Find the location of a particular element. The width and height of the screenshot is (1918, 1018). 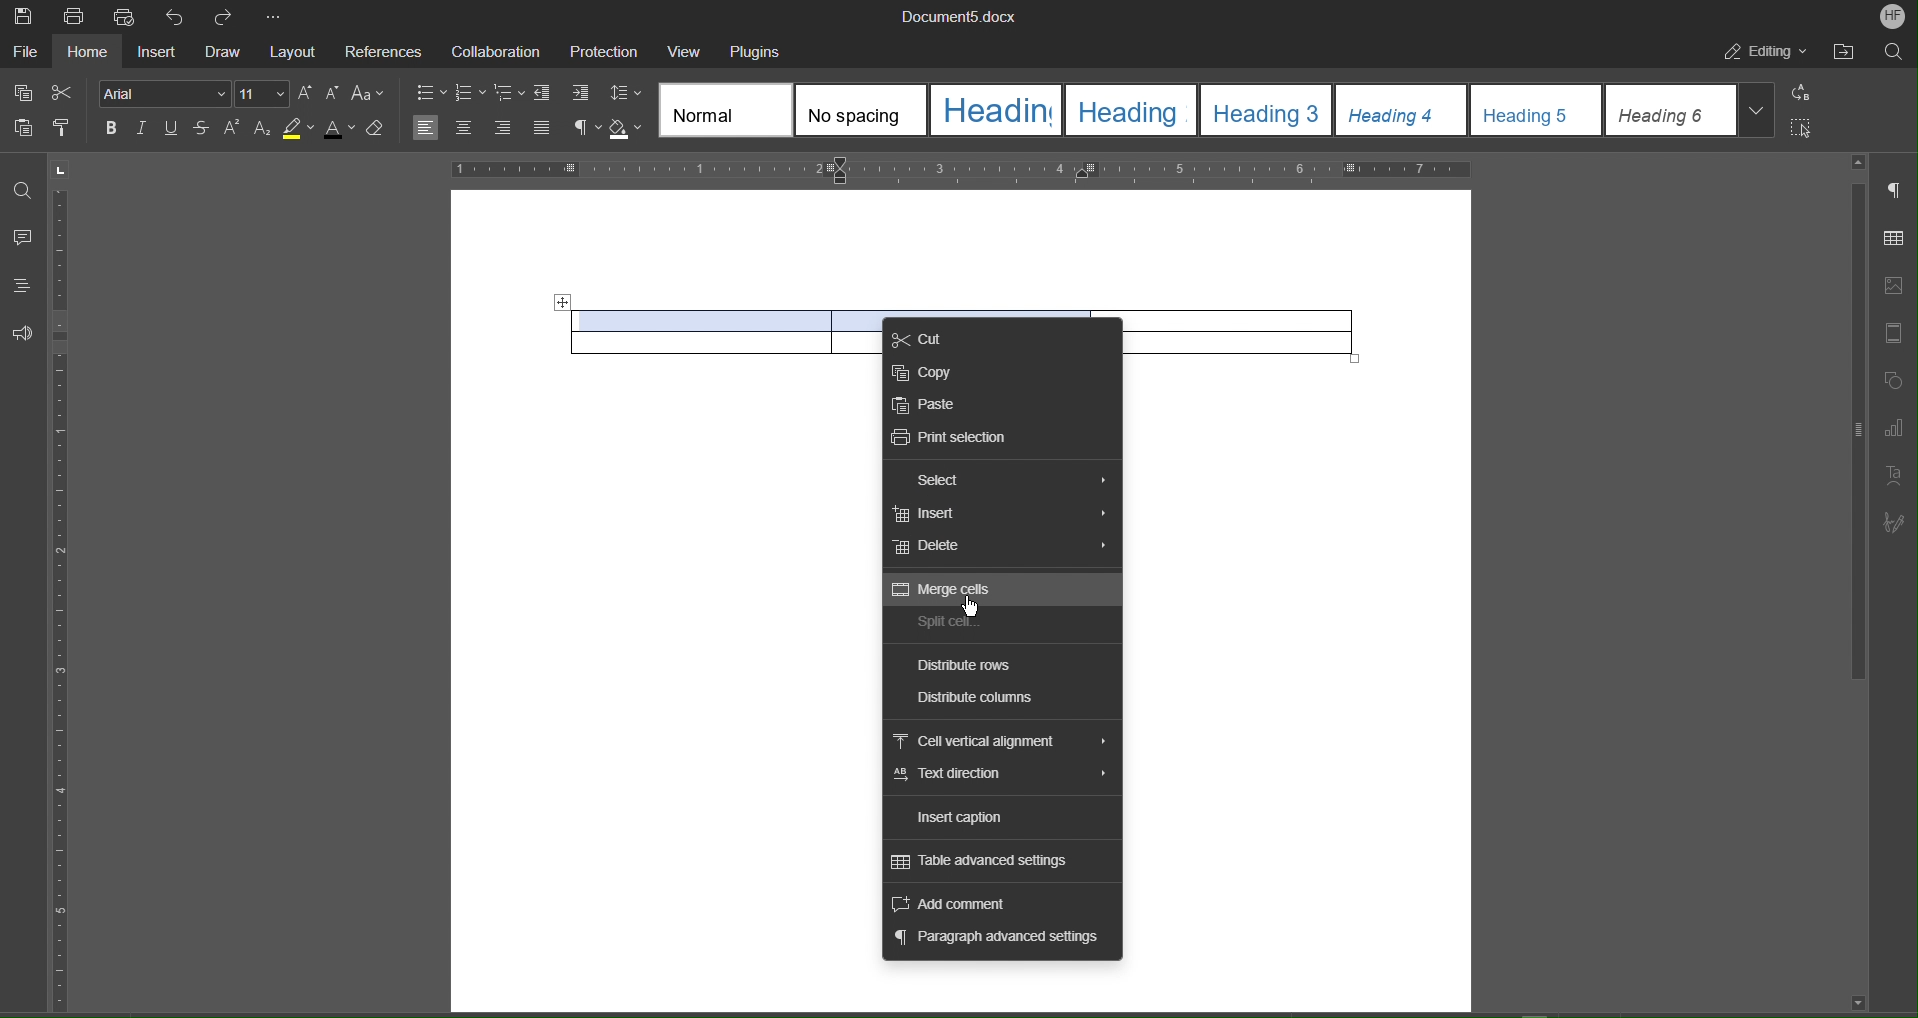

Header and Footer is located at coordinates (1896, 333).